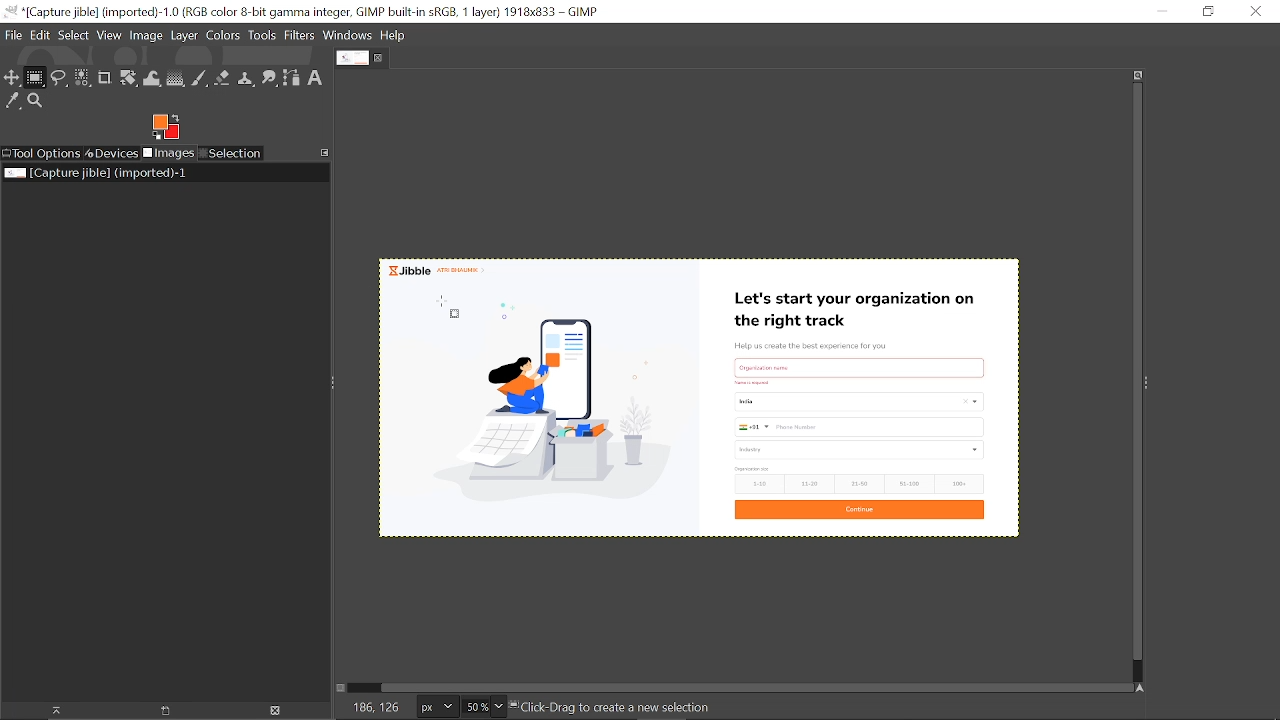 The width and height of the screenshot is (1280, 720). I want to click on Horizontal scrollbar, so click(745, 686).